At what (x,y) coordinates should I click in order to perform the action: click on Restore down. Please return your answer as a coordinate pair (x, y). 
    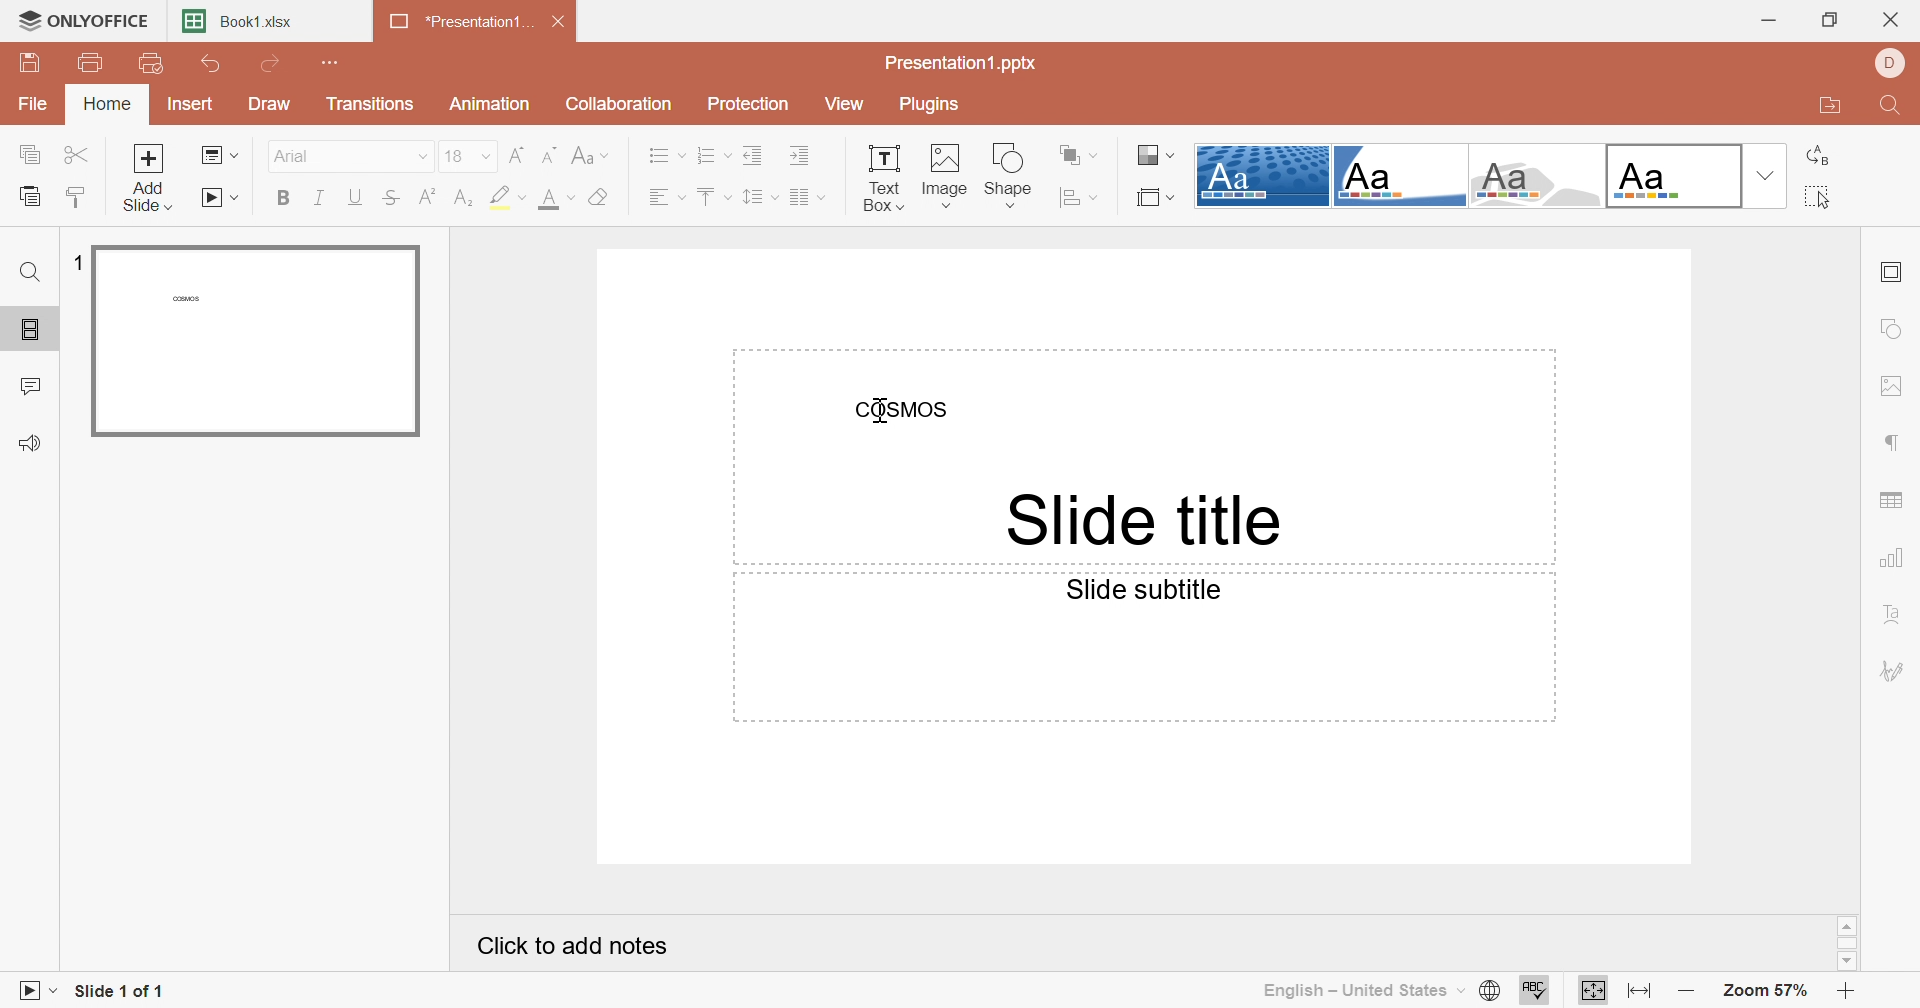
    Looking at the image, I should click on (1836, 19).